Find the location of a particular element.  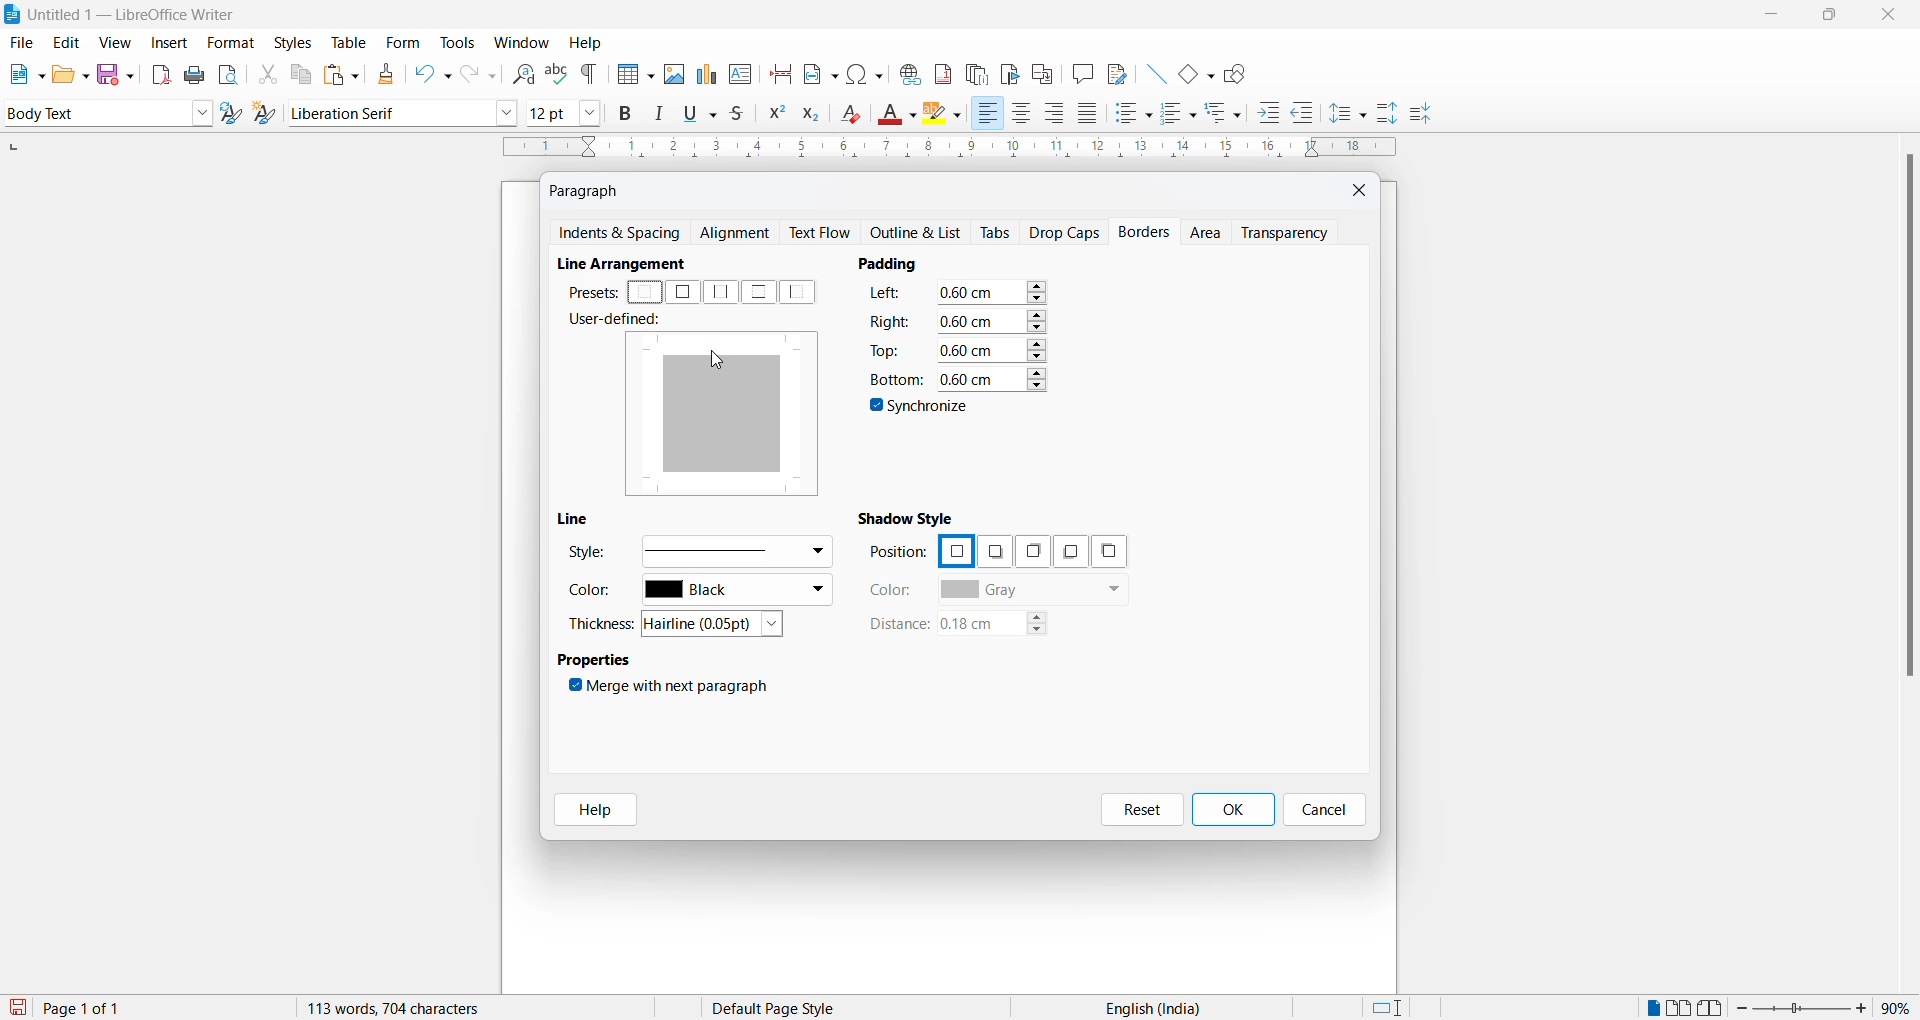

outline is located at coordinates (921, 234).